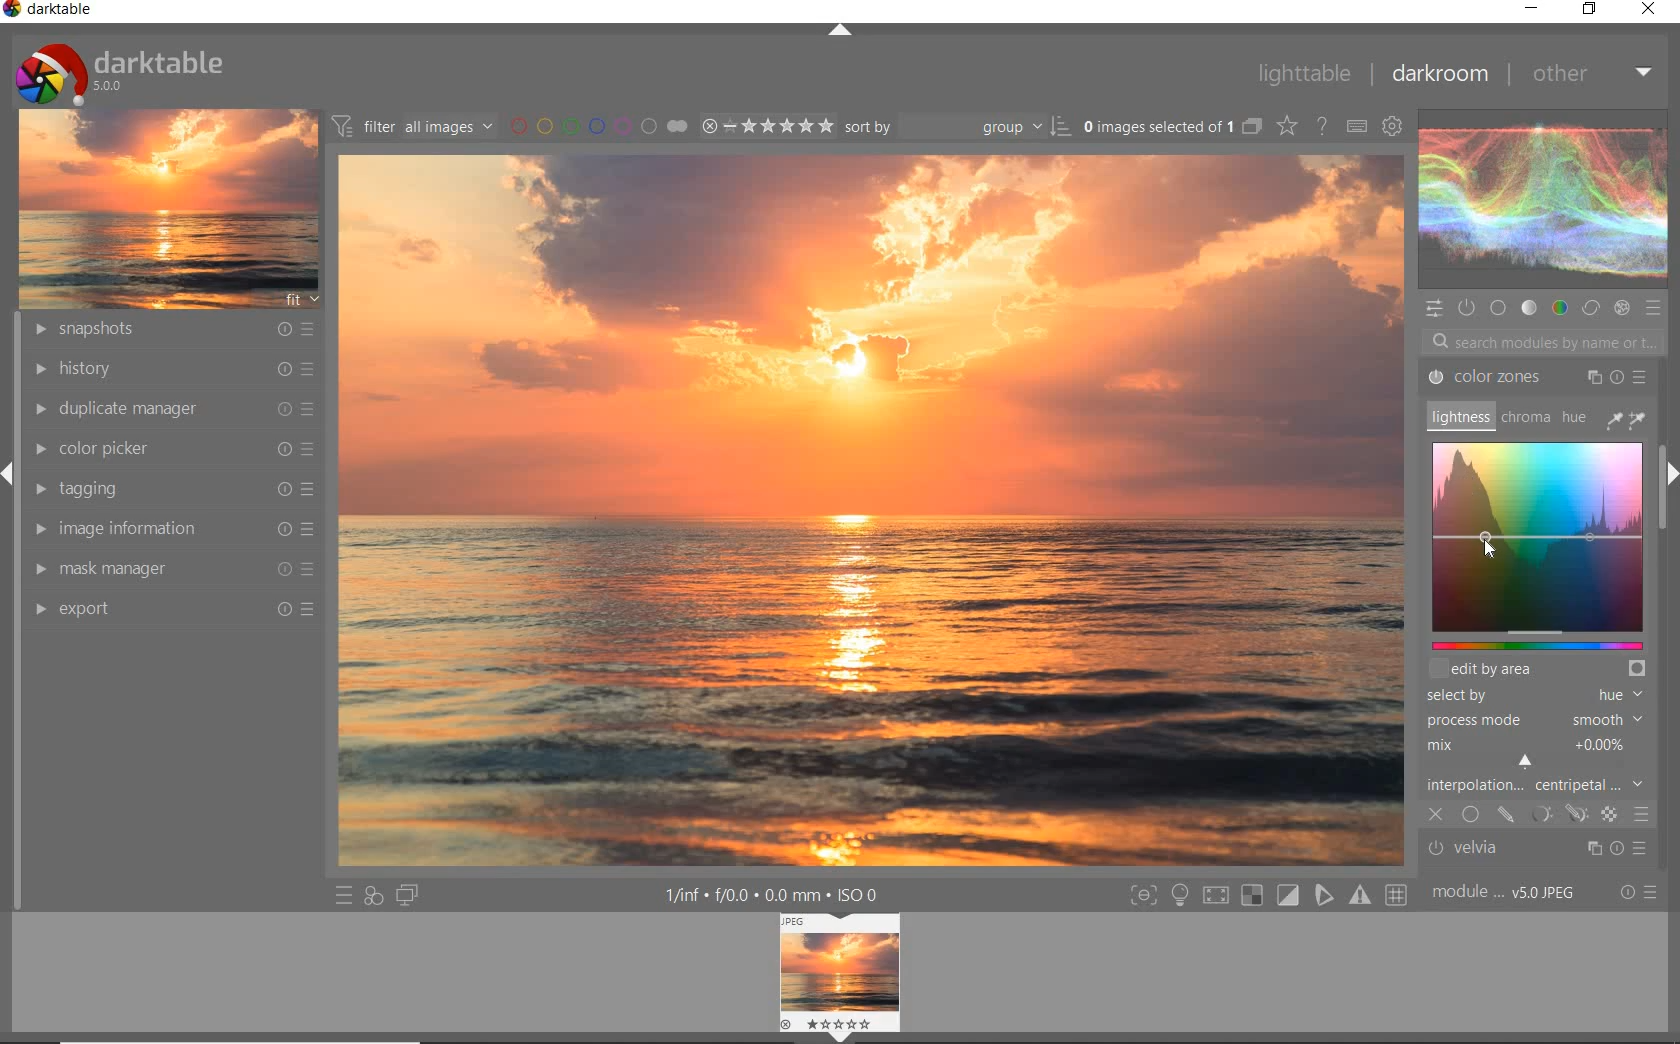 This screenshot has height=1044, width=1680. What do you see at coordinates (1589, 10) in the screenshot?
I see `restore` at bounding box center [1589, 10].